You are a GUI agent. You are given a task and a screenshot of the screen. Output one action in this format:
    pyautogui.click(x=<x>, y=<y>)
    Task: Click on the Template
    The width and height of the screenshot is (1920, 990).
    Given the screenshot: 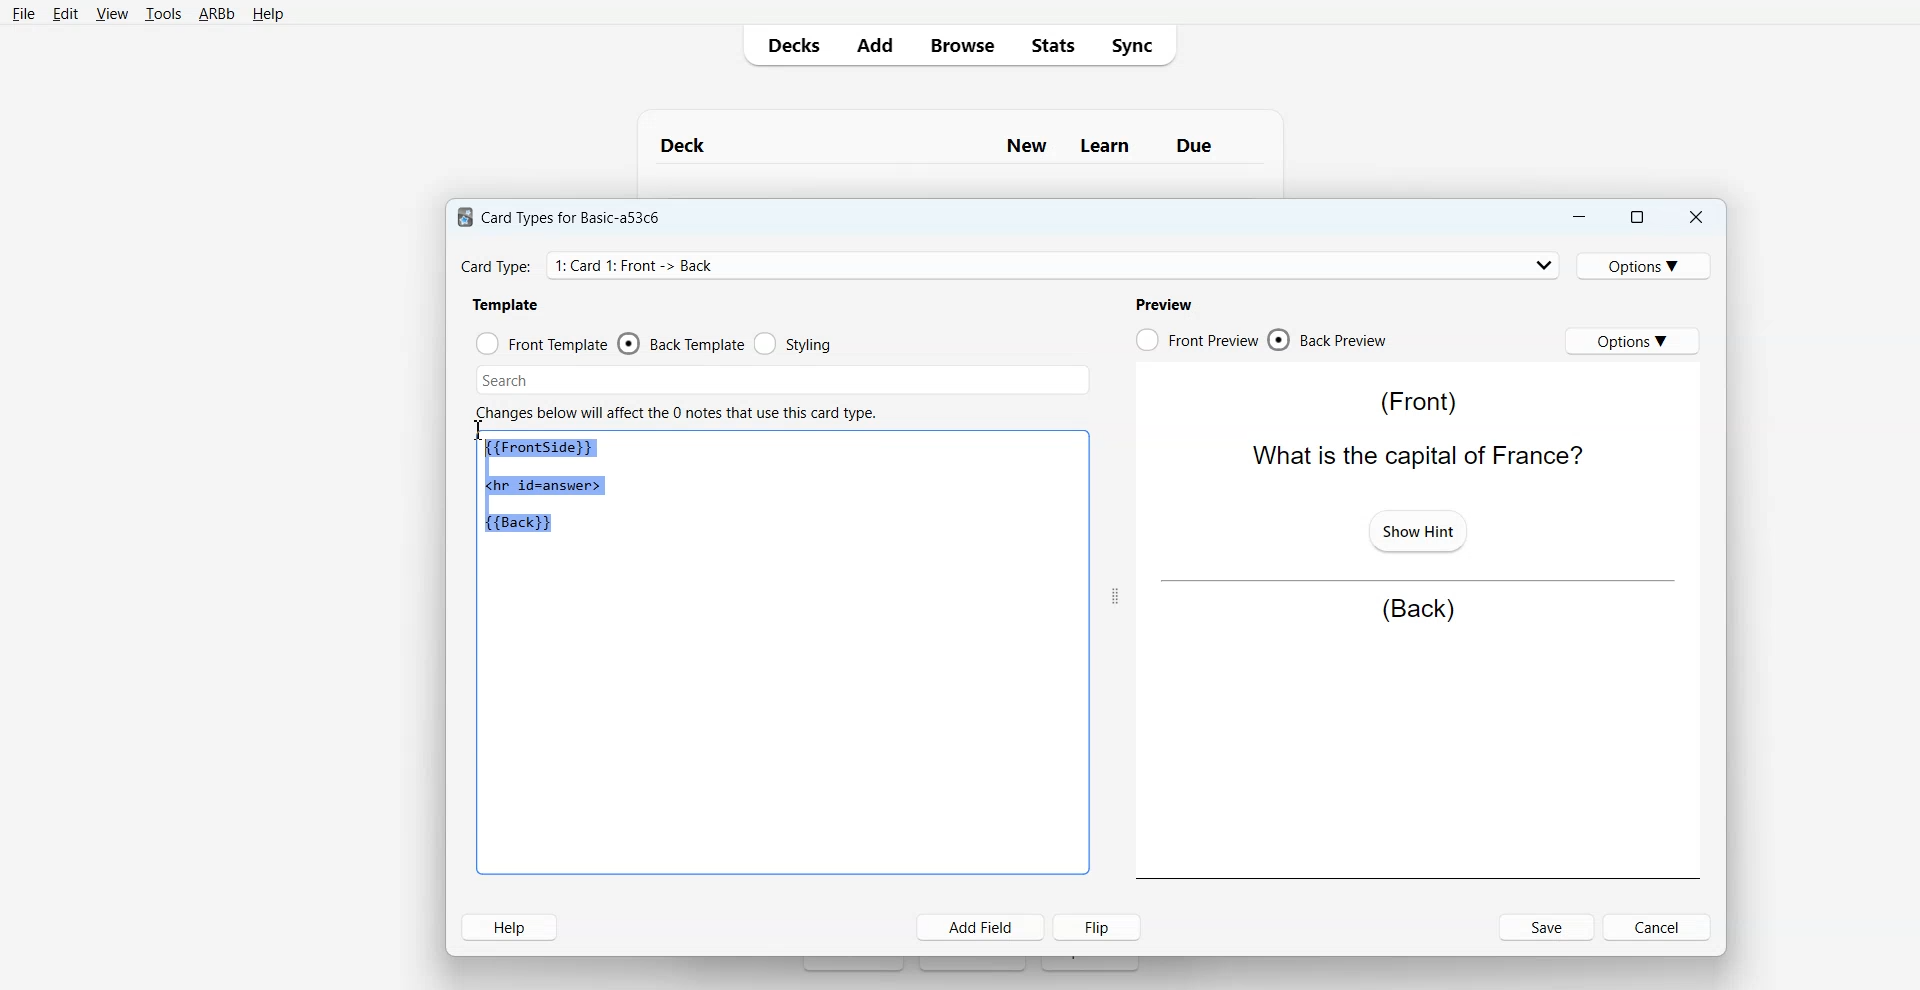 What is the action you would take?
    pyautogui.click(x=507, y=304)
    